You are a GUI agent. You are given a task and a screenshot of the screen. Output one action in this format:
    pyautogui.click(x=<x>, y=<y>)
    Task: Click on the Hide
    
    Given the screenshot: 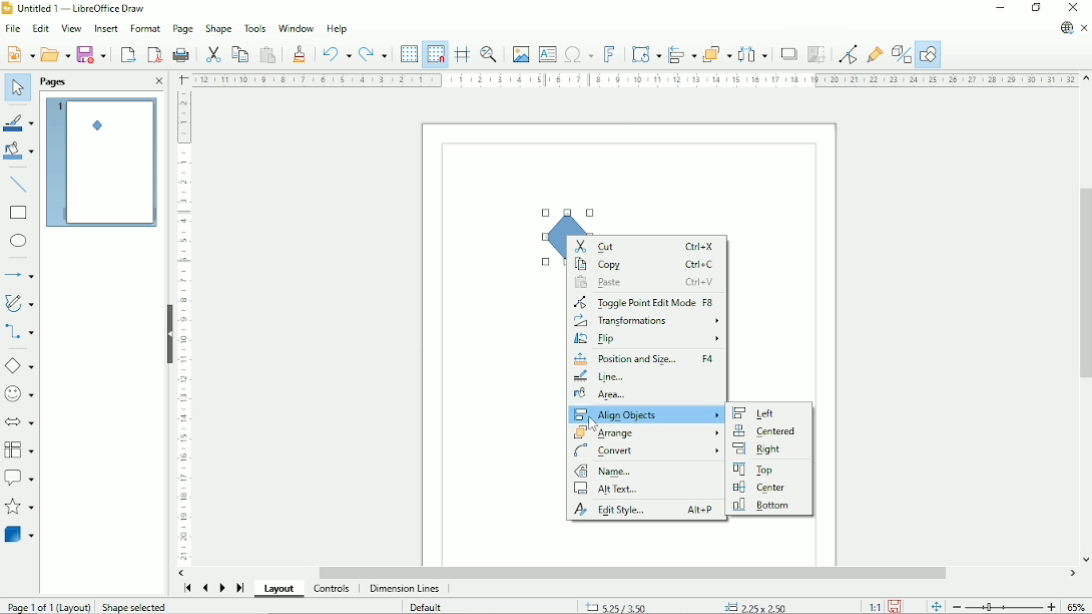 What is the action you would take?
    pyautogui.click(x=168, y=334)
    